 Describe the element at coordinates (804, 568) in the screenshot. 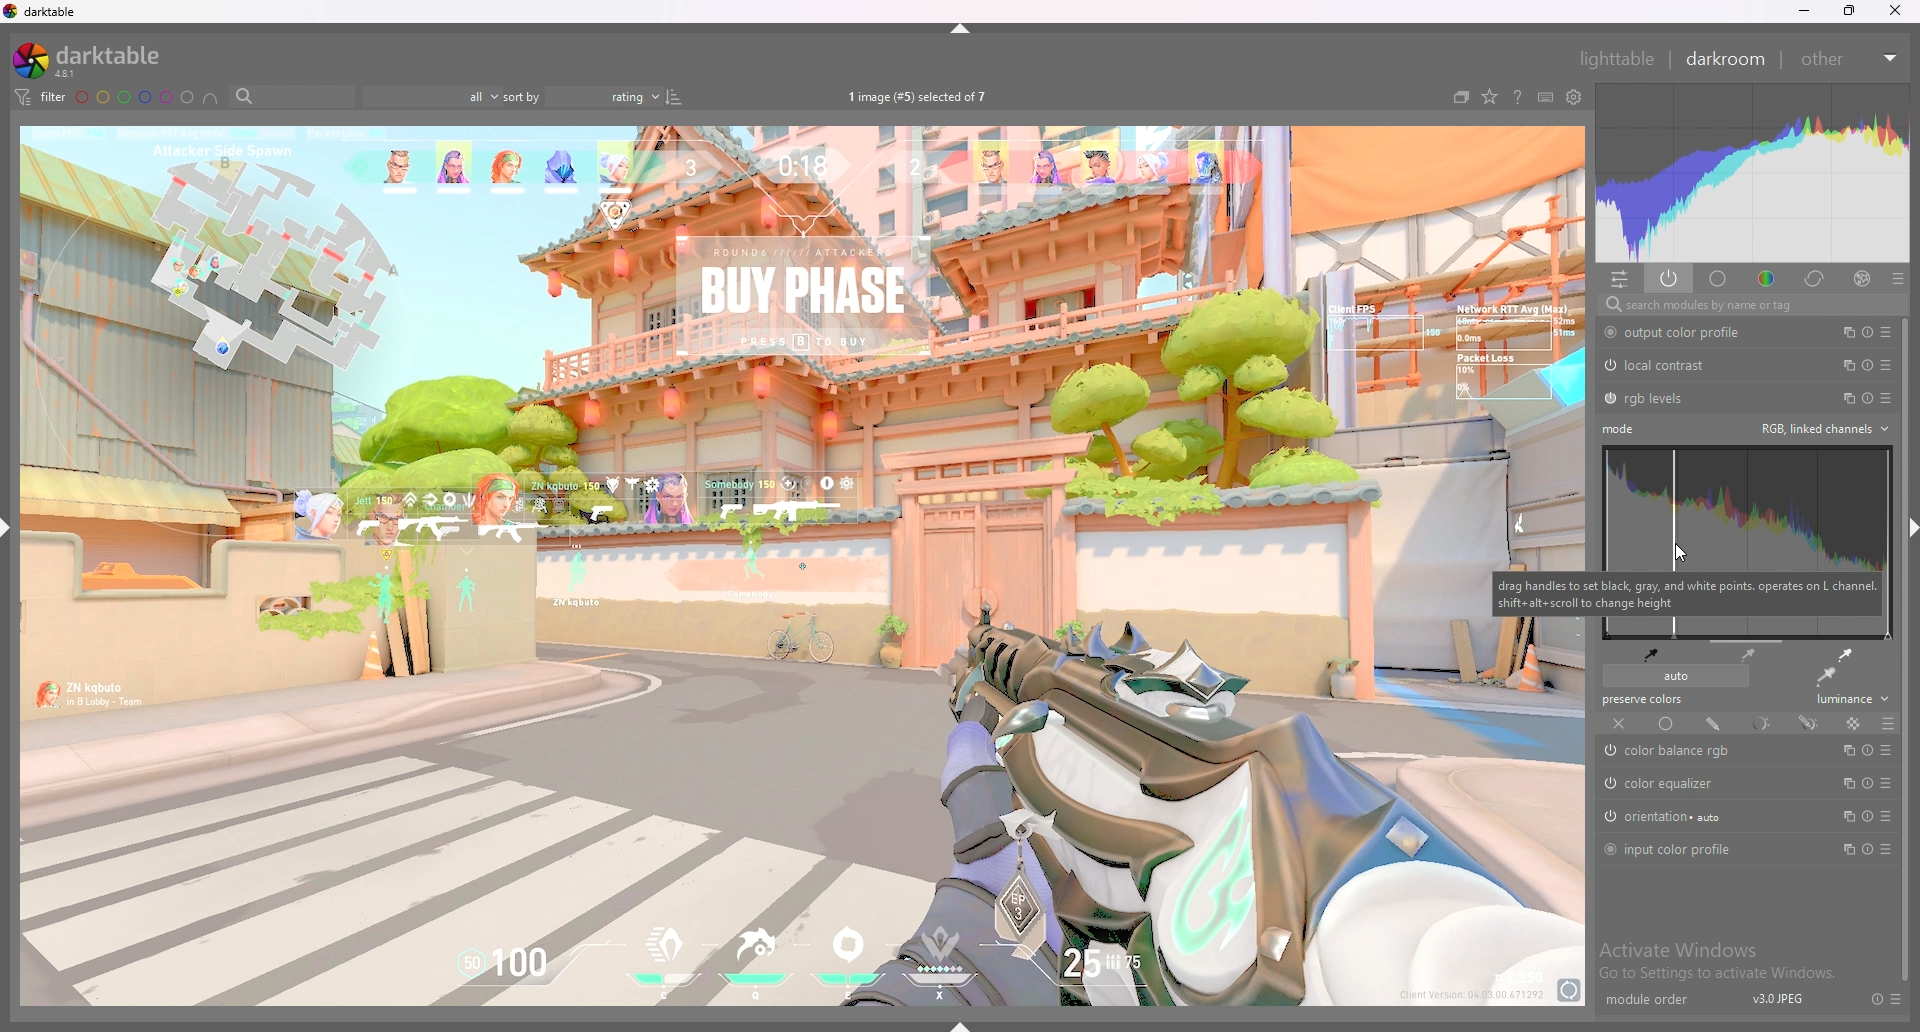

I see `image` at that location.